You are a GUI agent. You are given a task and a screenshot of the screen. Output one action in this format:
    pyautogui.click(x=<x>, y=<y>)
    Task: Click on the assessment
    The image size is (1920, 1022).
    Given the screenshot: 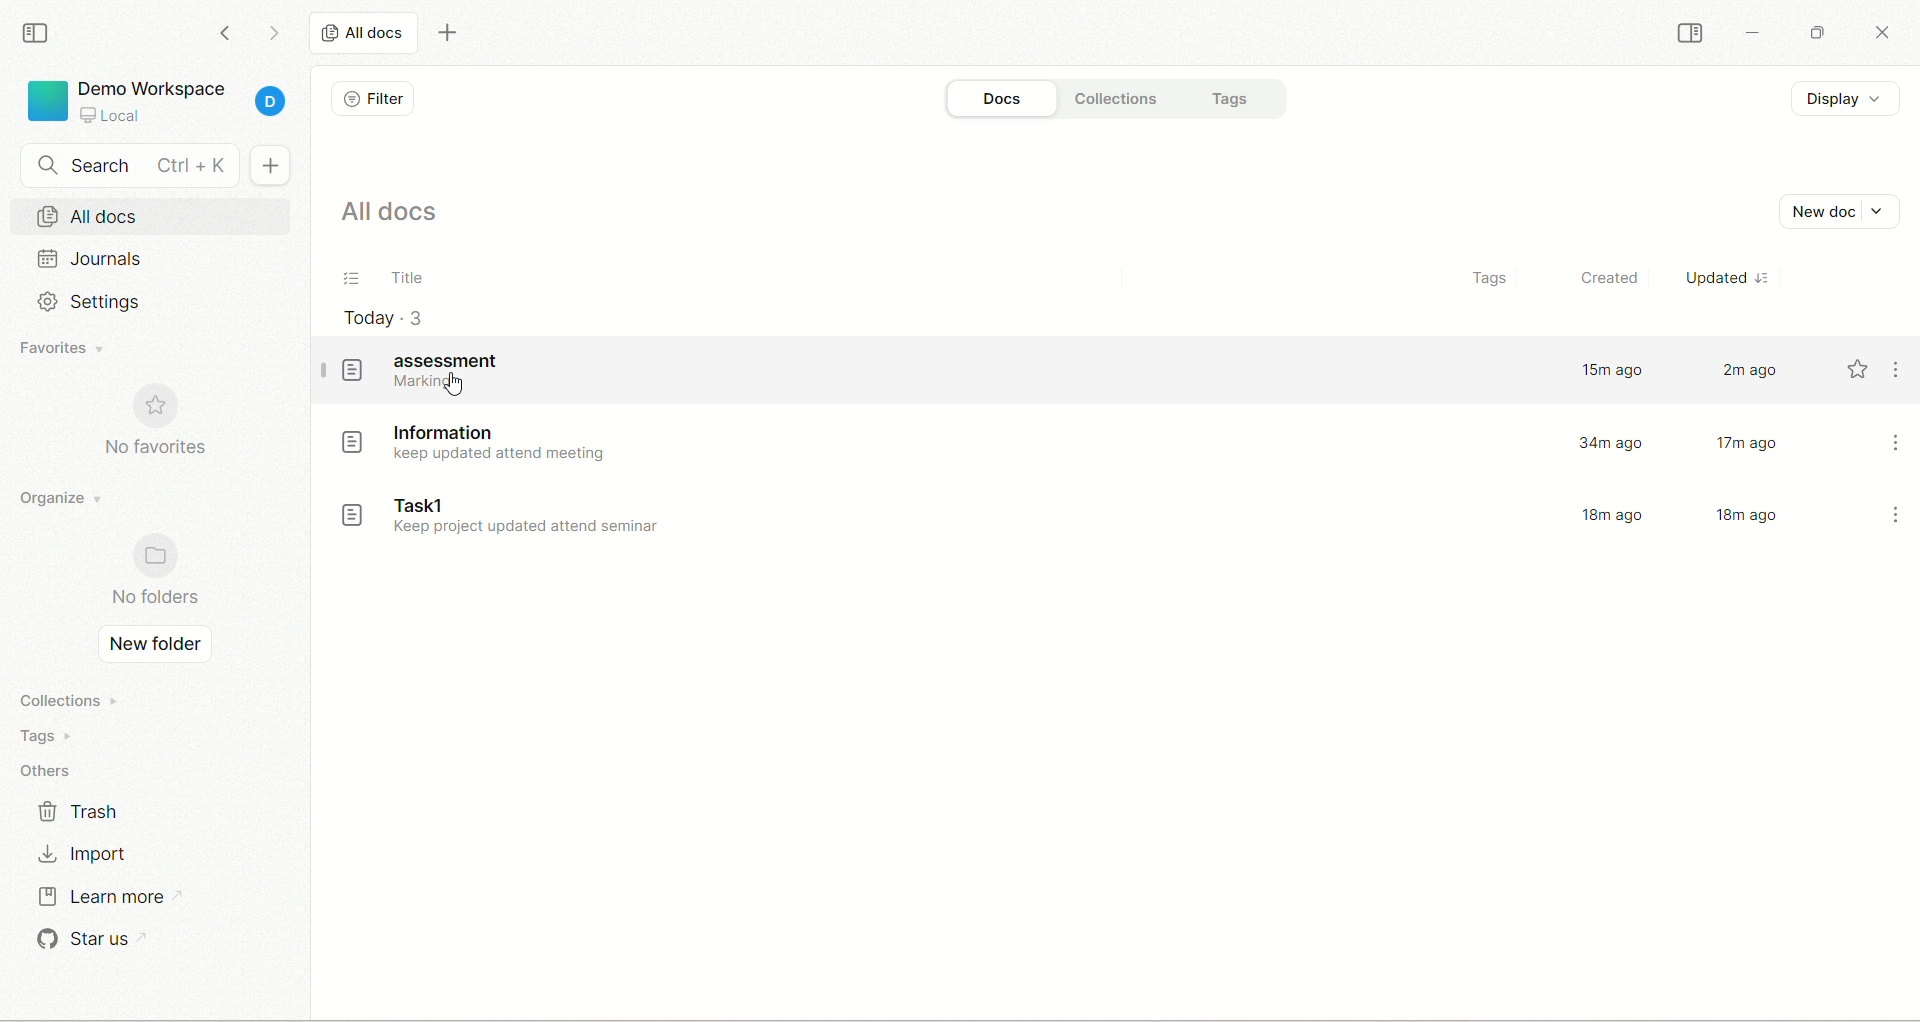 What is the action you would take?
    pyautogui.click(x=431, y=373)
    